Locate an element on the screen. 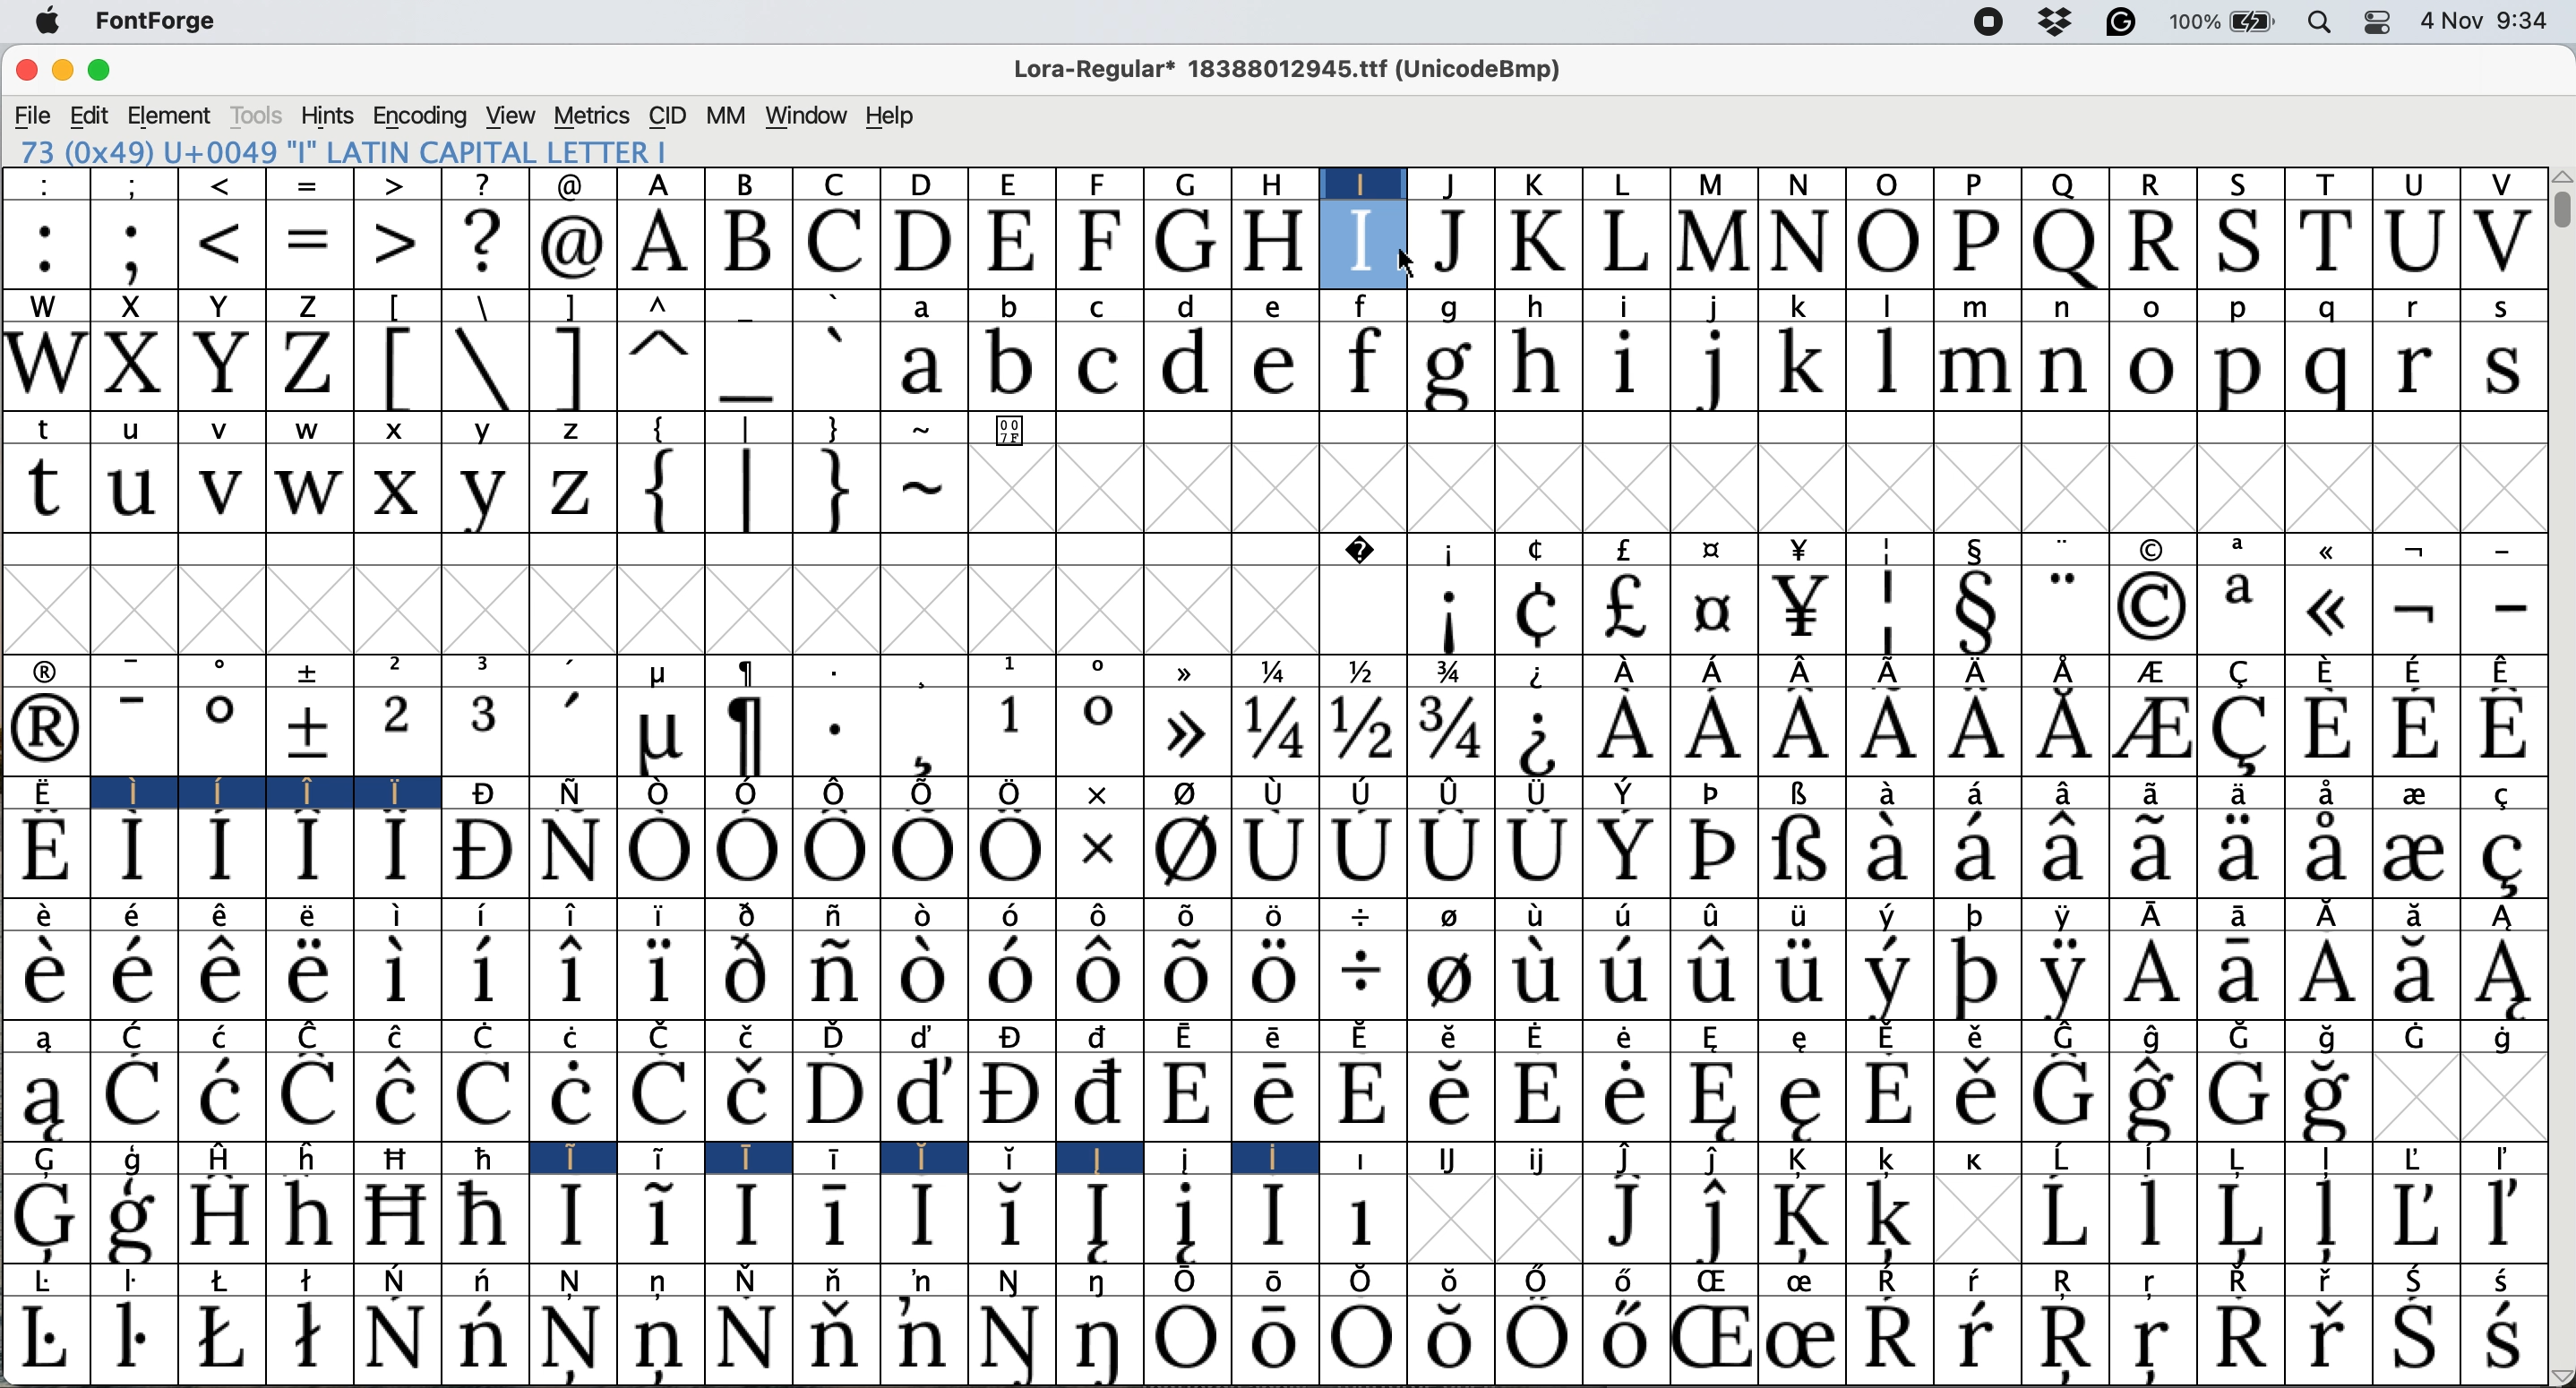 The width and height of the screenshot is (2576, 1388). Symbol is located at coordinates (398, 1280).